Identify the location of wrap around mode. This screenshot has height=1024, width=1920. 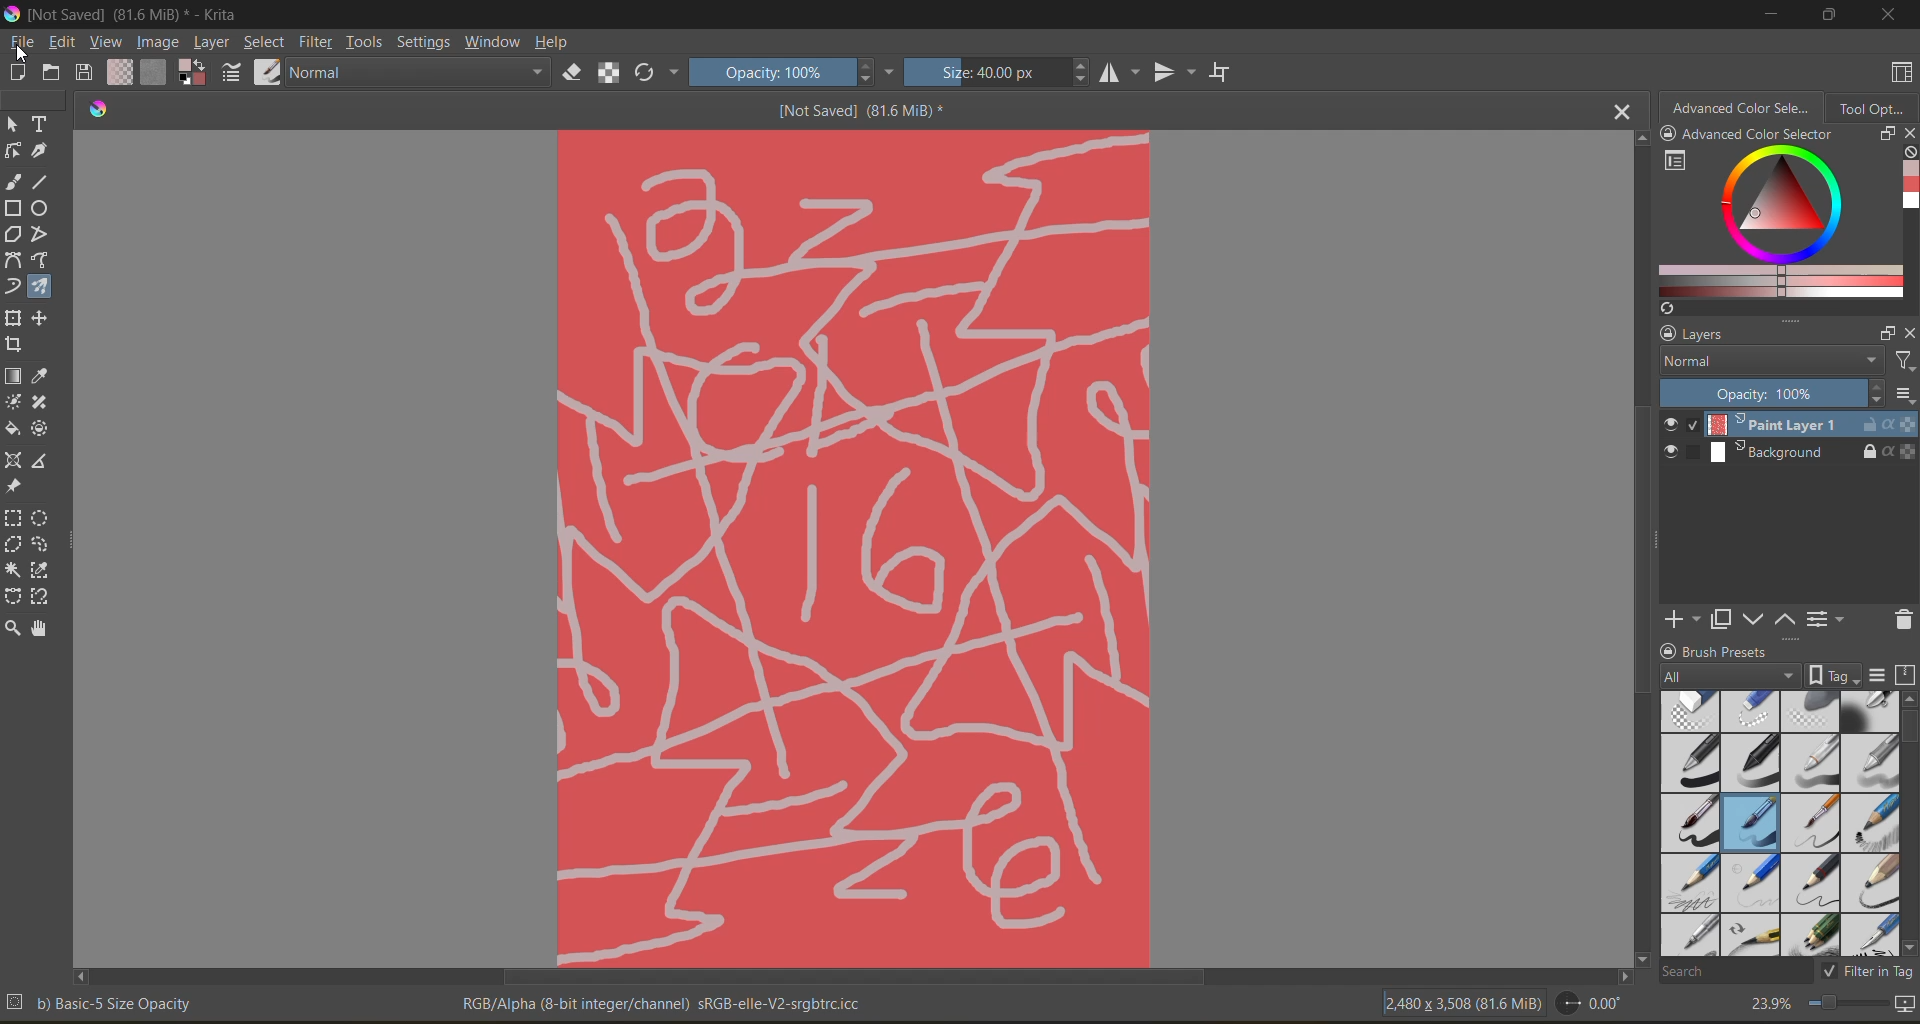
(1225, 72).